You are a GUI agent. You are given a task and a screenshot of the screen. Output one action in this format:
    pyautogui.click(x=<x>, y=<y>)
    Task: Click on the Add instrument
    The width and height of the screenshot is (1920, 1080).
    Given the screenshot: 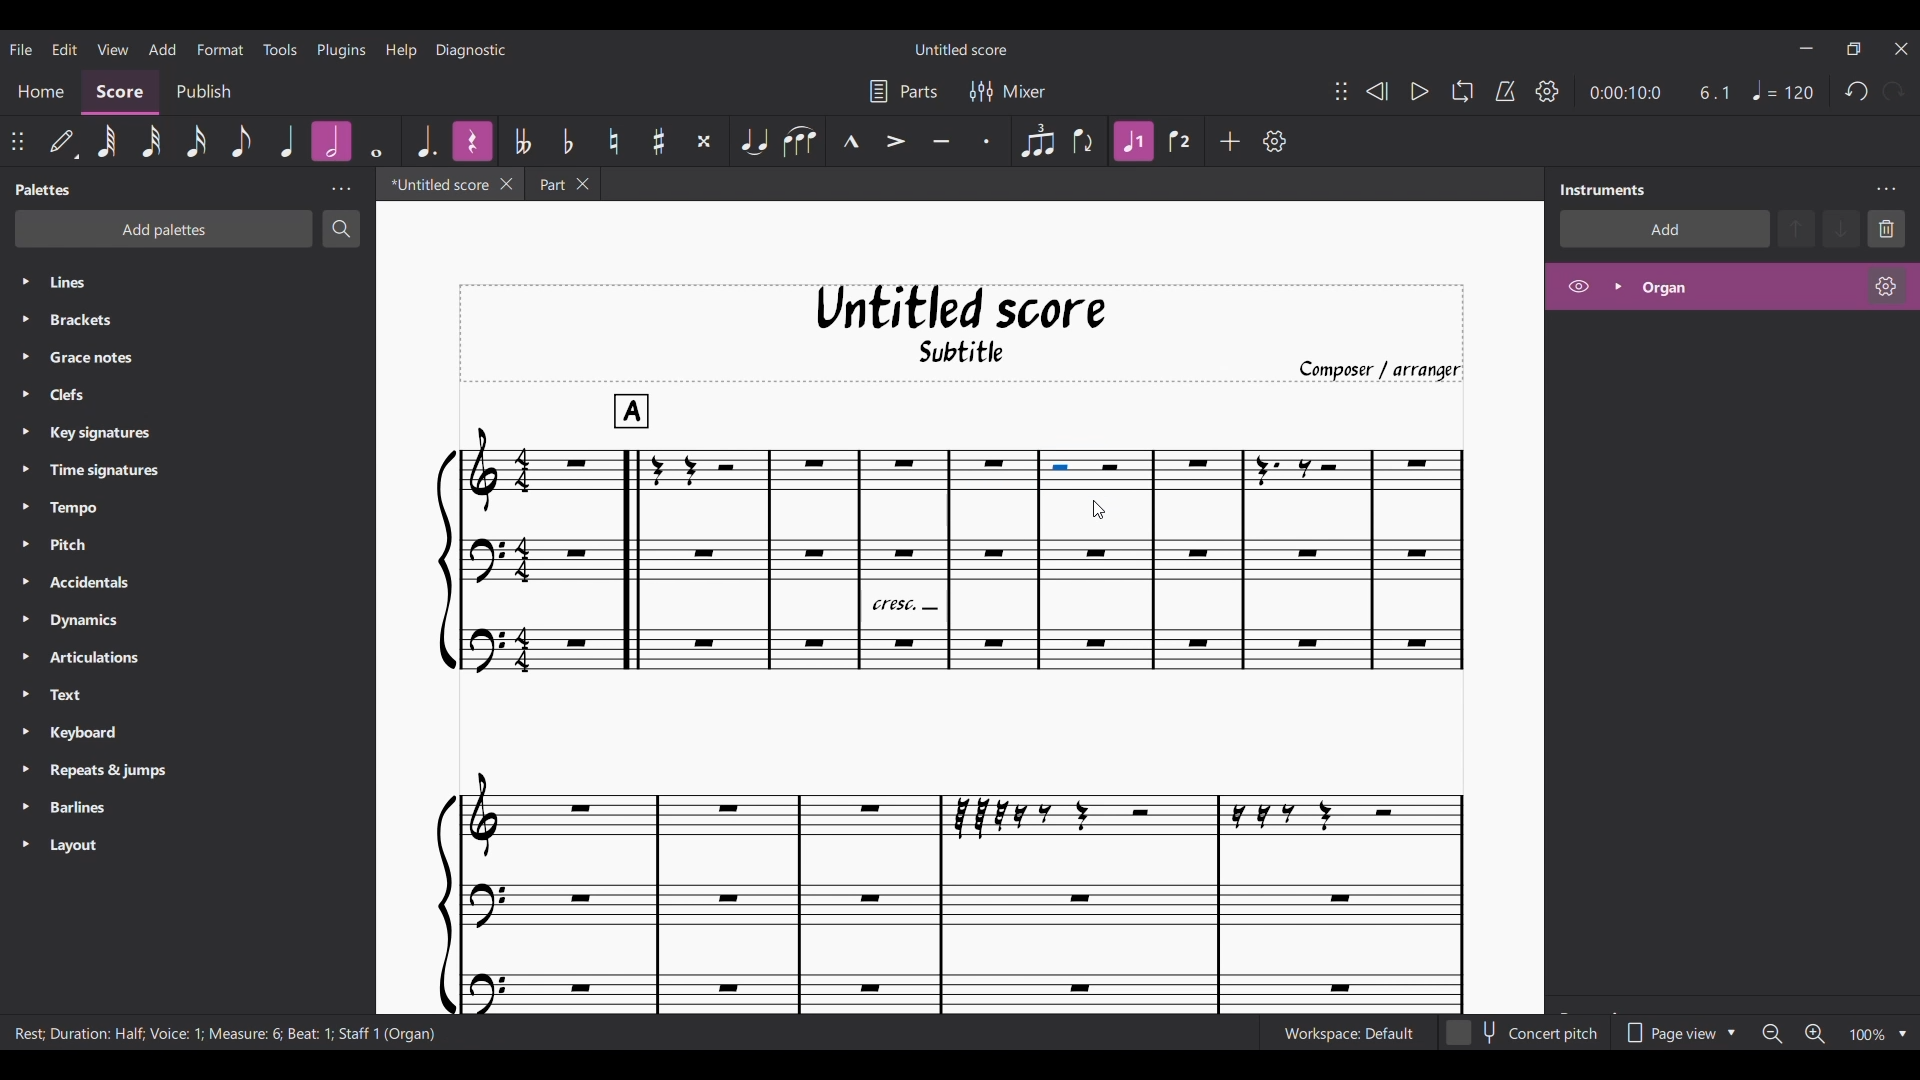 What is the action you would take?
    pyautogui.click(x=1665, y=228)
    